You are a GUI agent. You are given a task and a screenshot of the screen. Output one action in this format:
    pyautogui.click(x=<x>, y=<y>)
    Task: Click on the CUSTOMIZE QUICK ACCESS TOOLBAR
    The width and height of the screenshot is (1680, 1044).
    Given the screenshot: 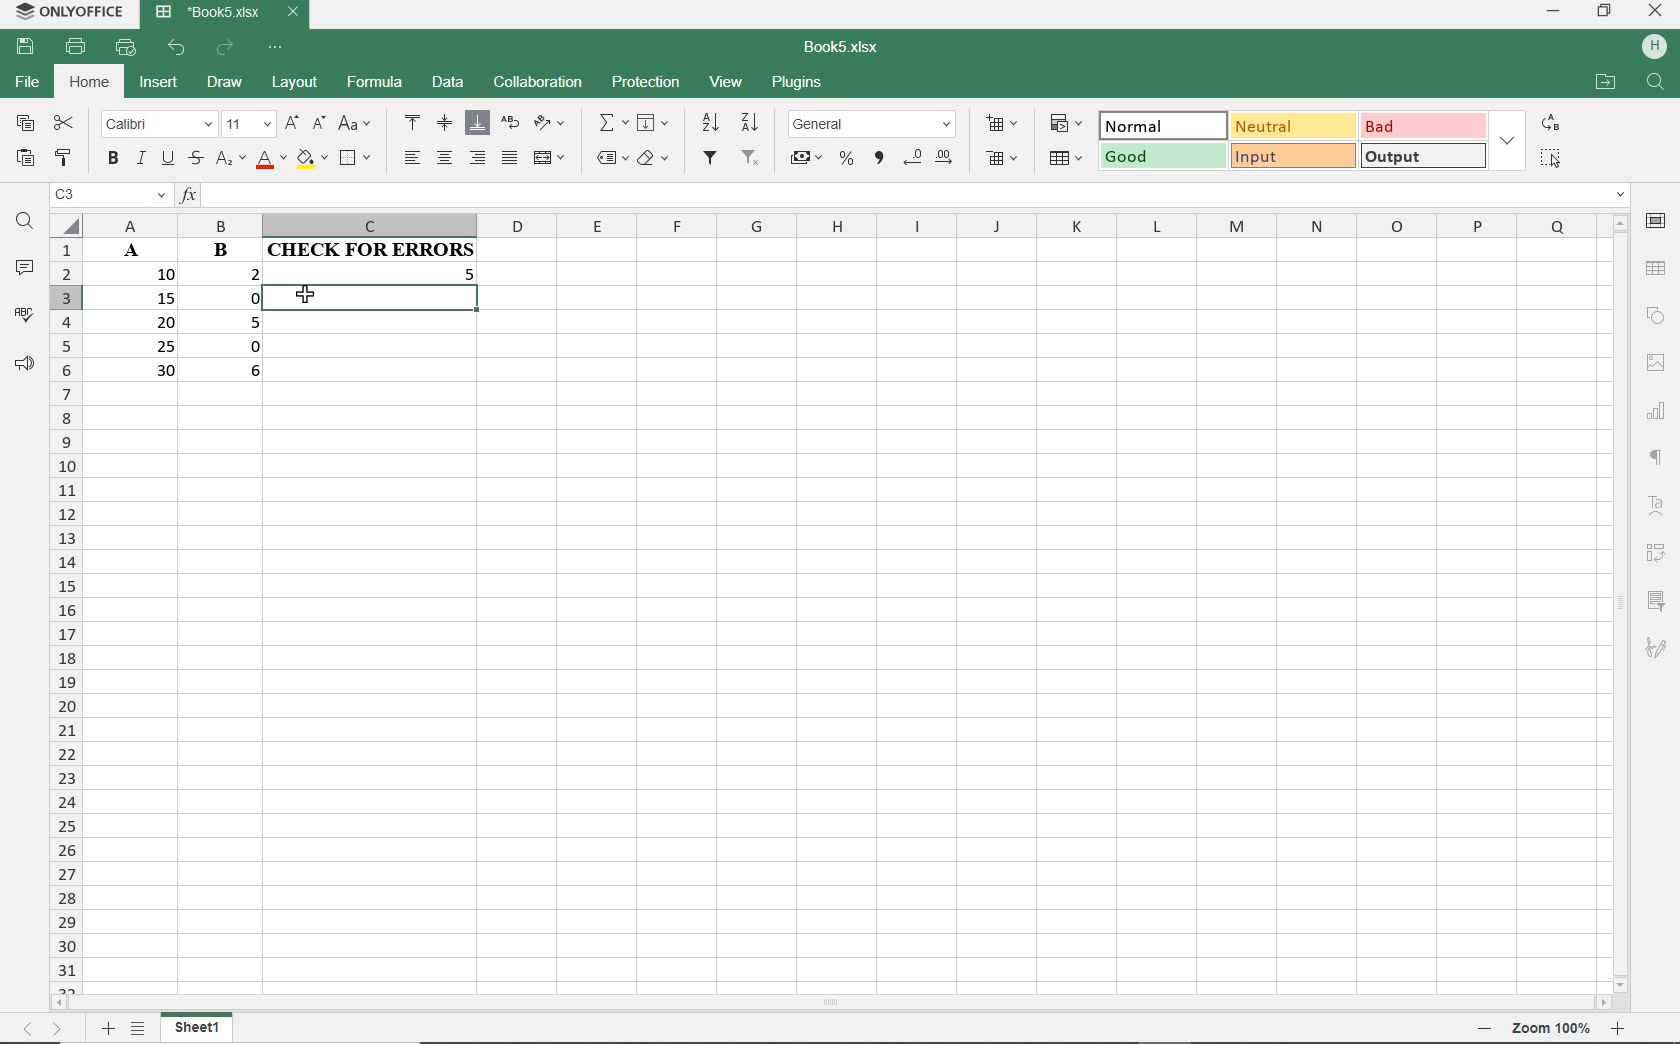 What is the action you would take?
    pyautogui.click(x=274, y=48)
    